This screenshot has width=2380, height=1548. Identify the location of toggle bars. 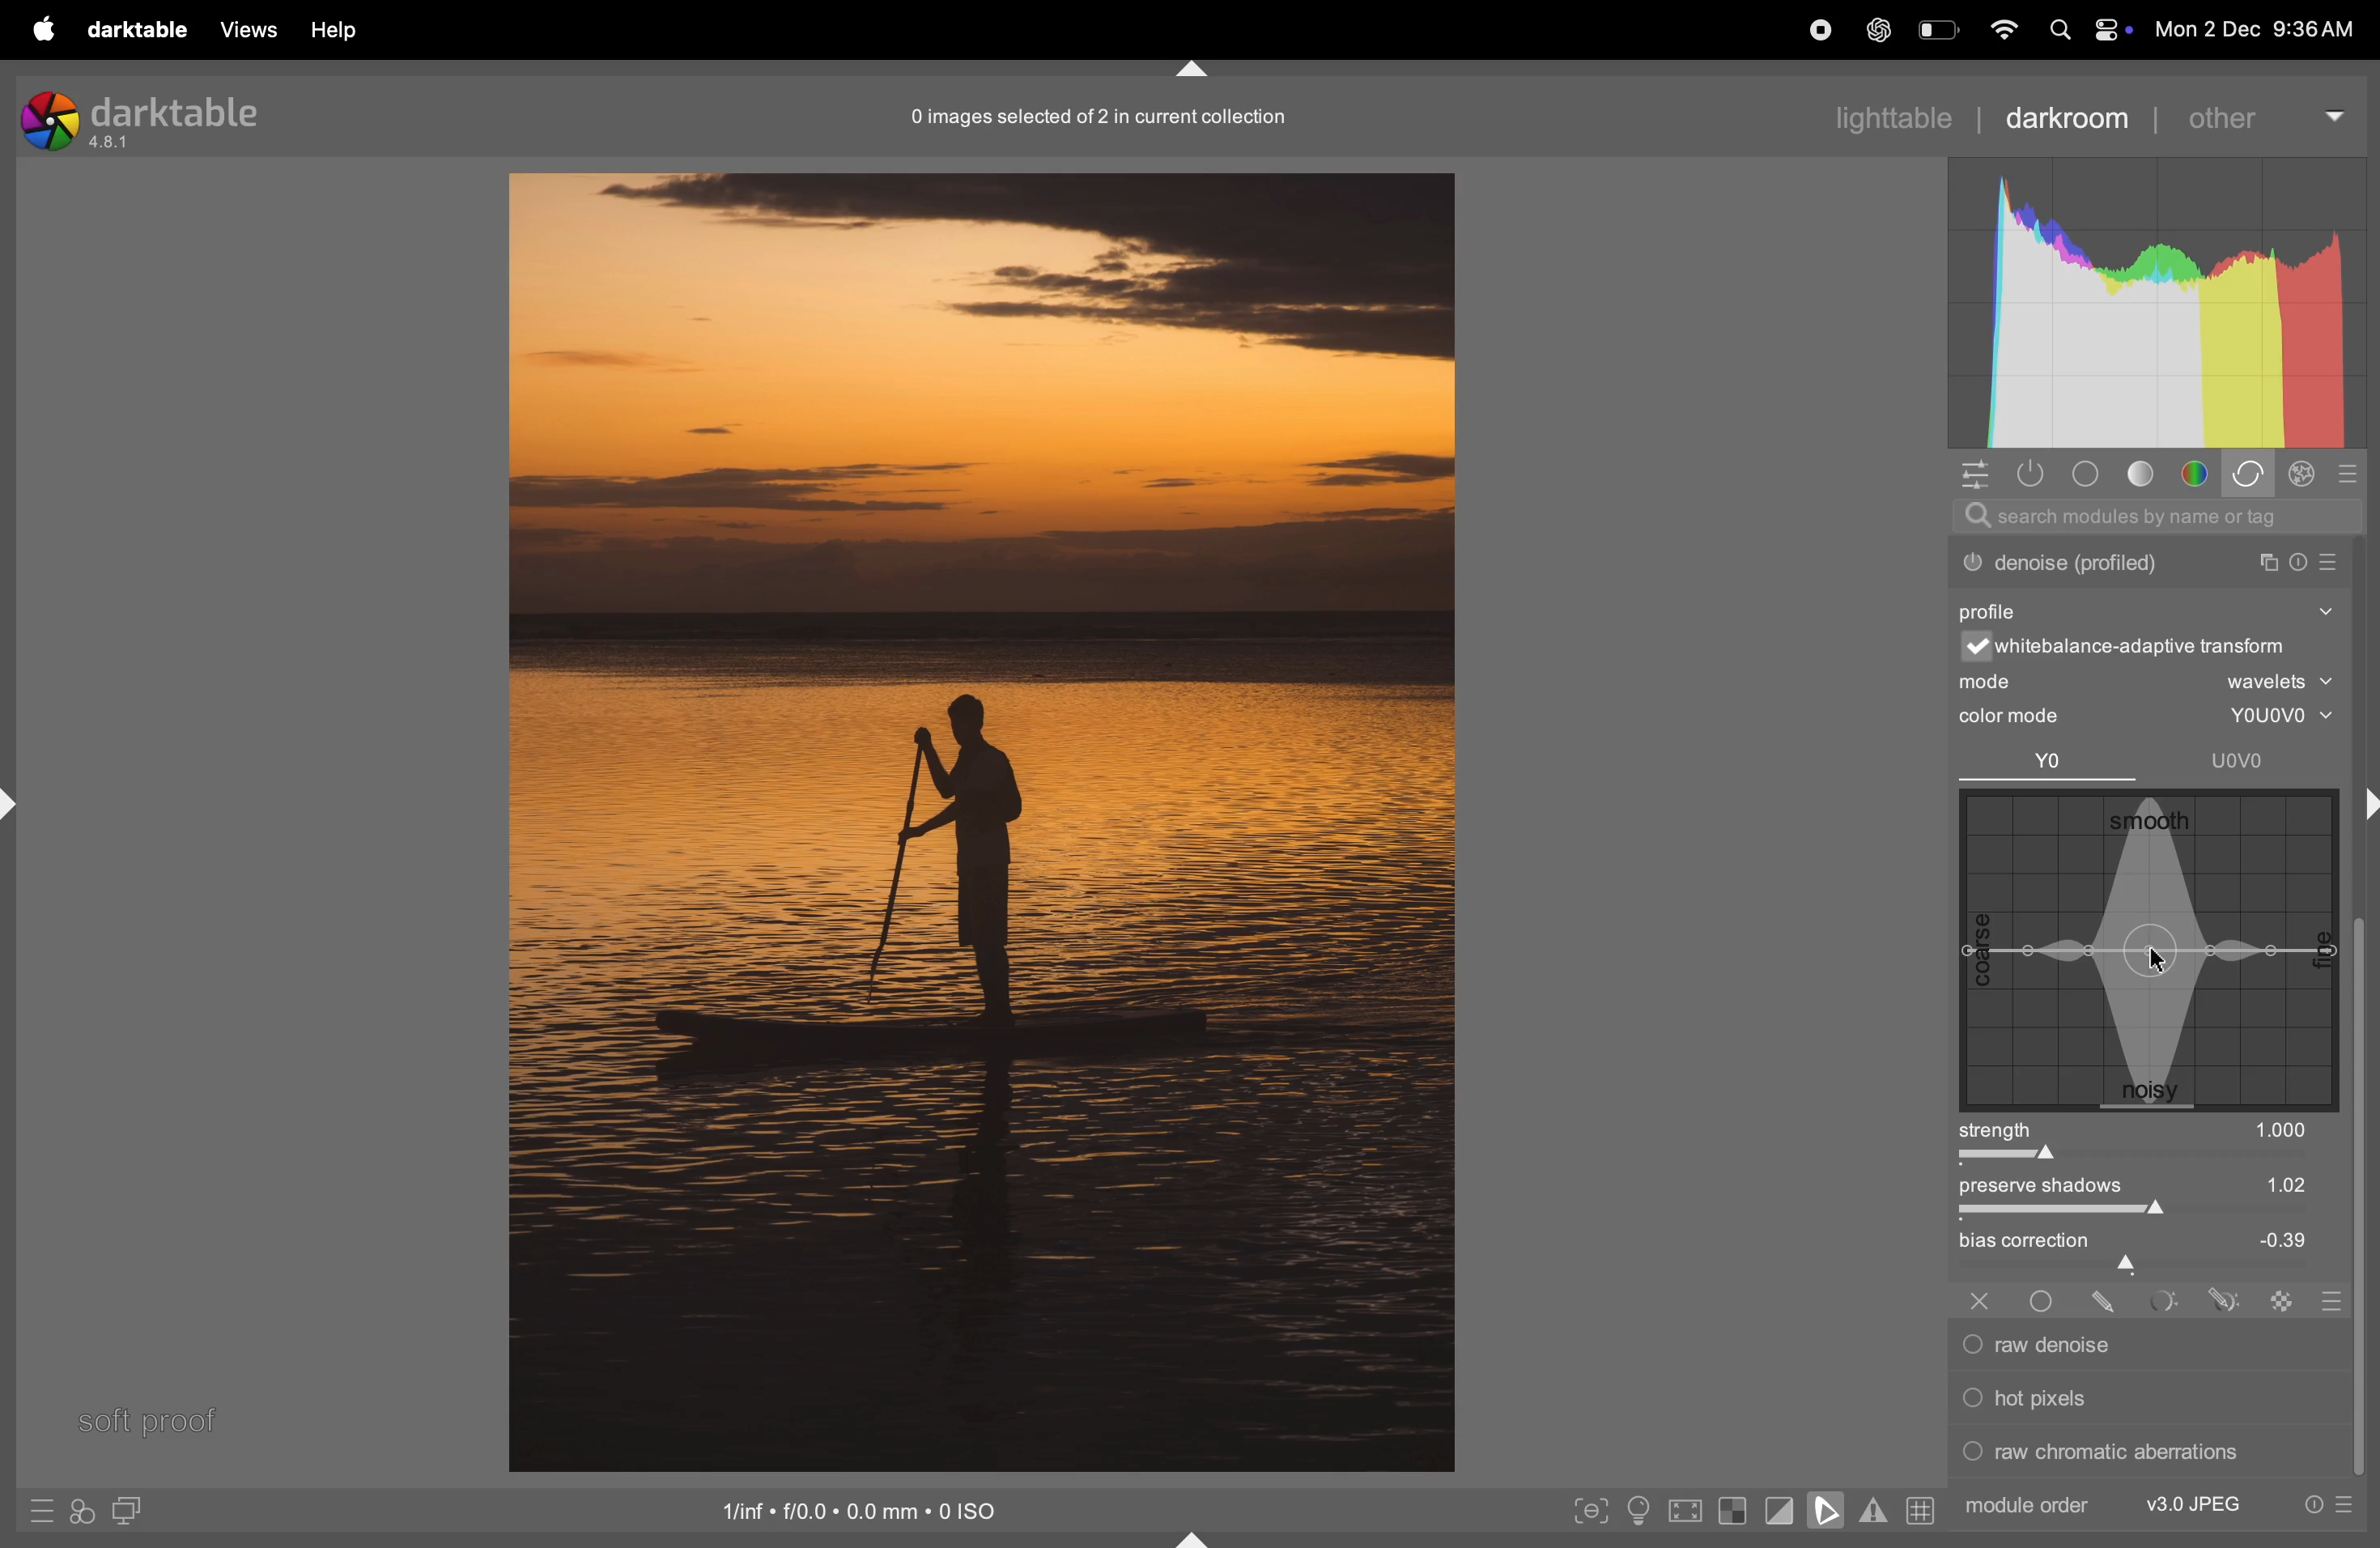
(2150, 1214).